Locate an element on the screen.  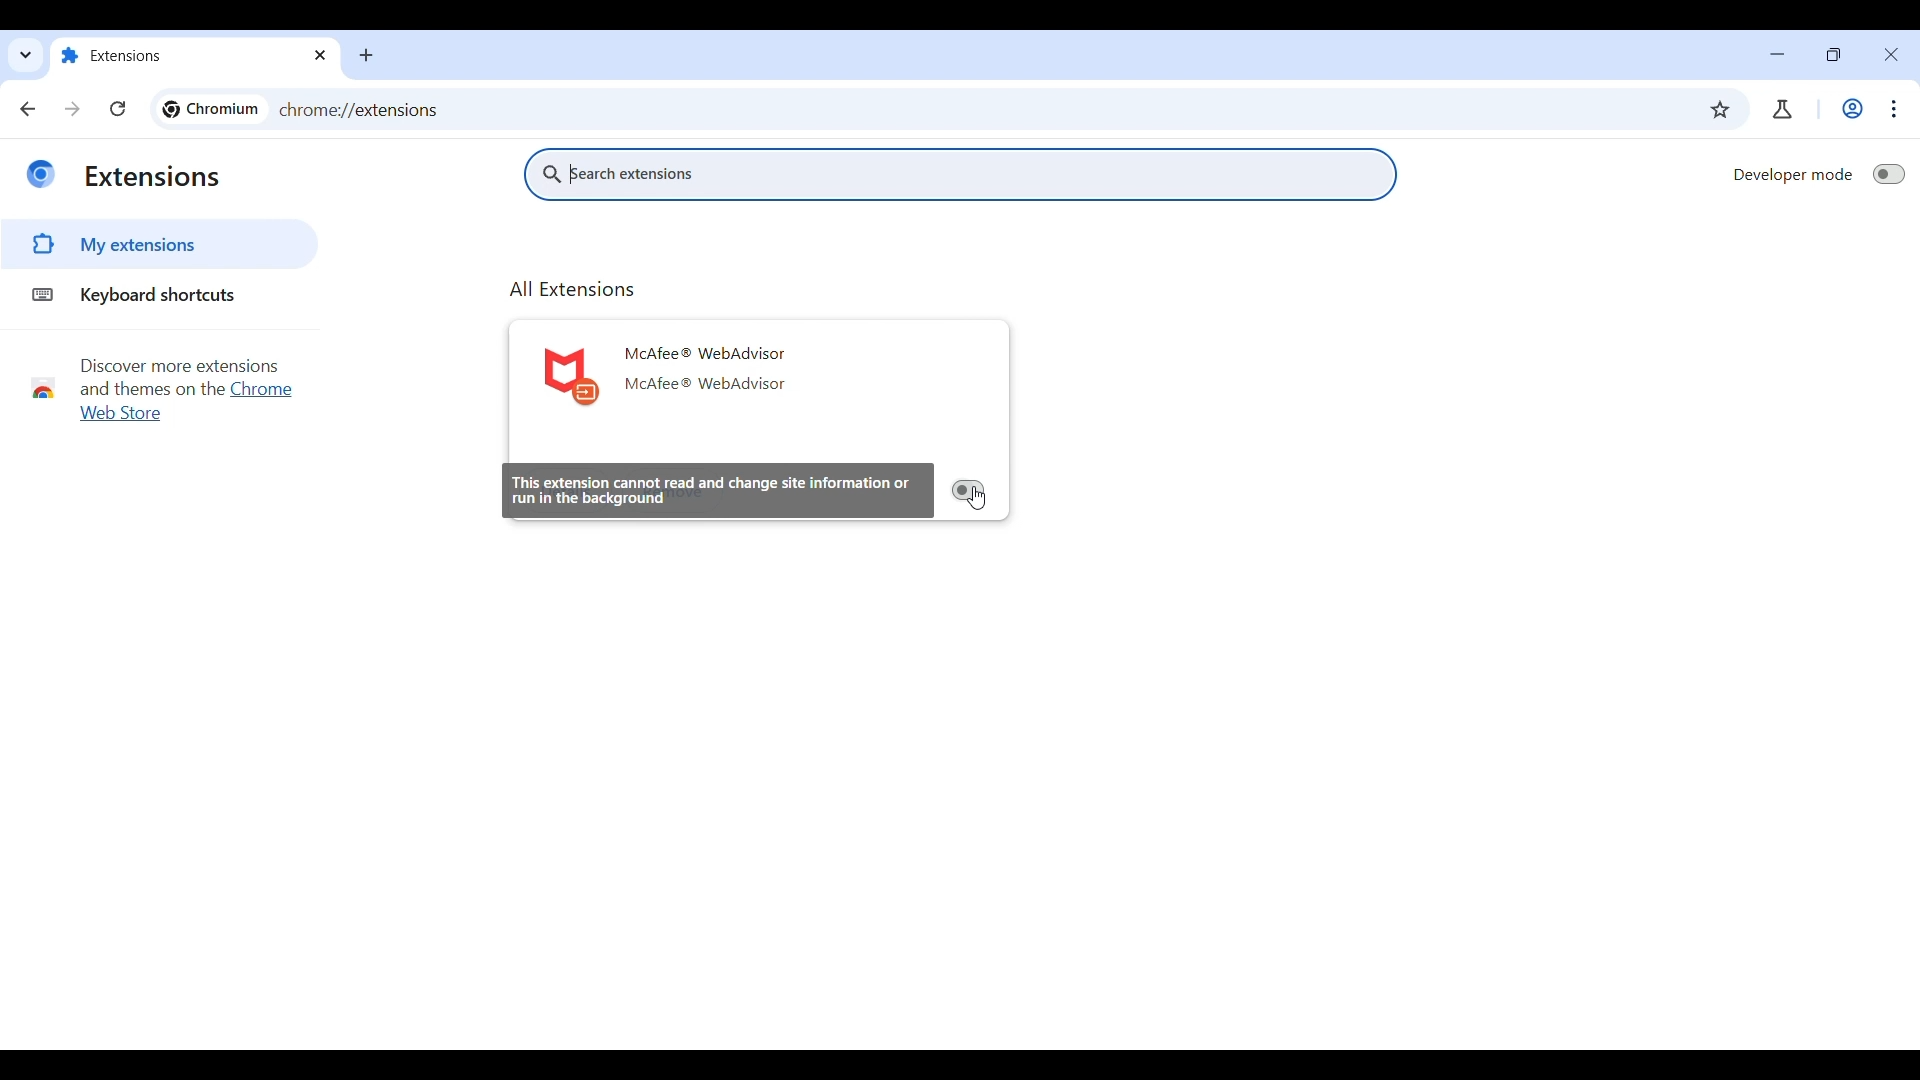
My extensions highlighted  is located at coordinates (120, 244).